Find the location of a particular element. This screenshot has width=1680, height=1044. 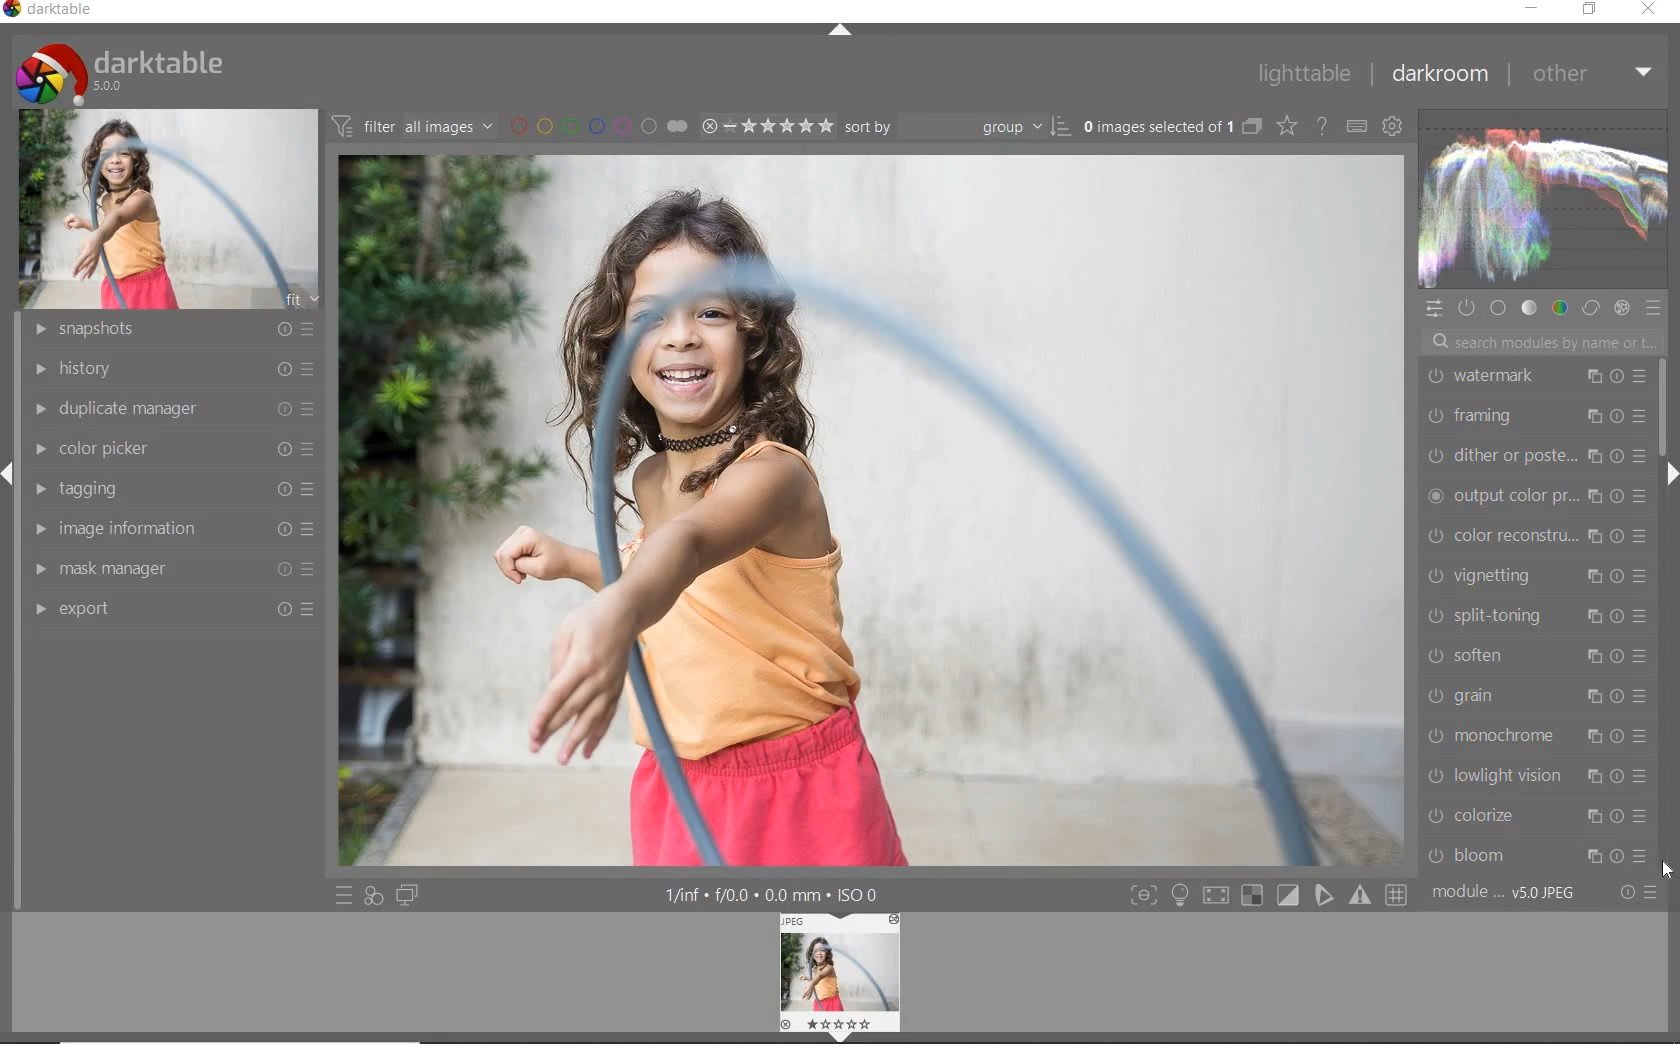

minimize is located at coordinates (1531, 7).